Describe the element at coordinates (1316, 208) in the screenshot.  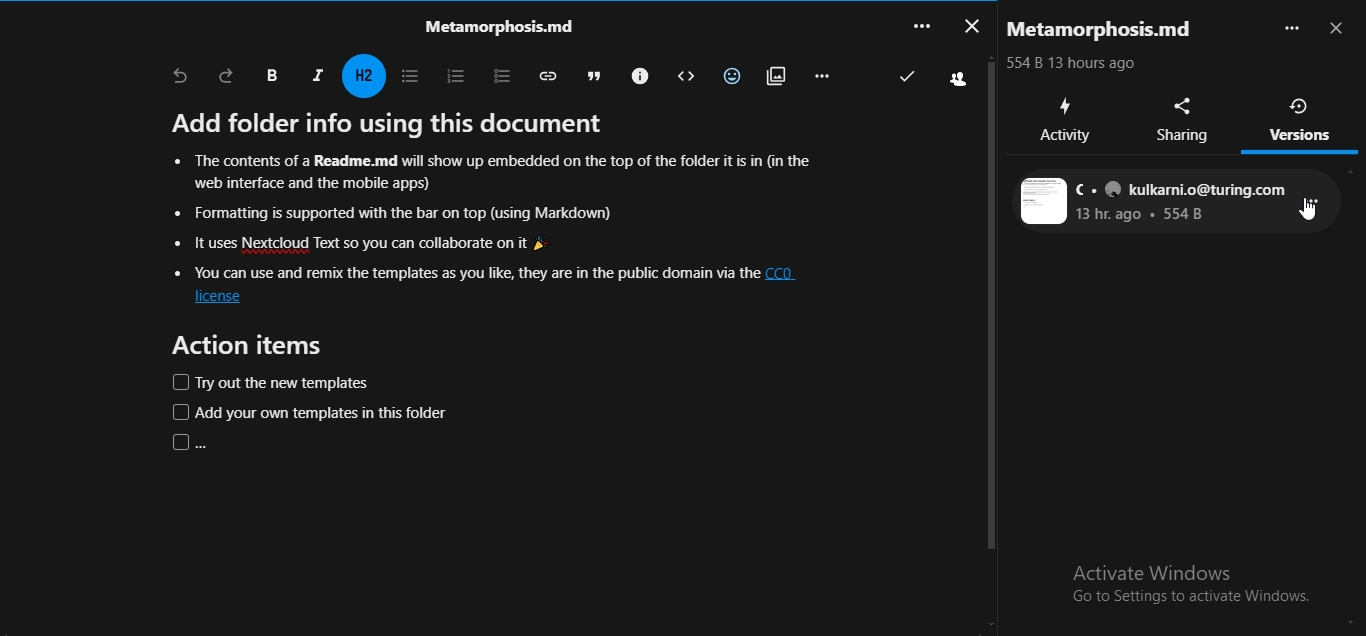
I see `more options` at that location.